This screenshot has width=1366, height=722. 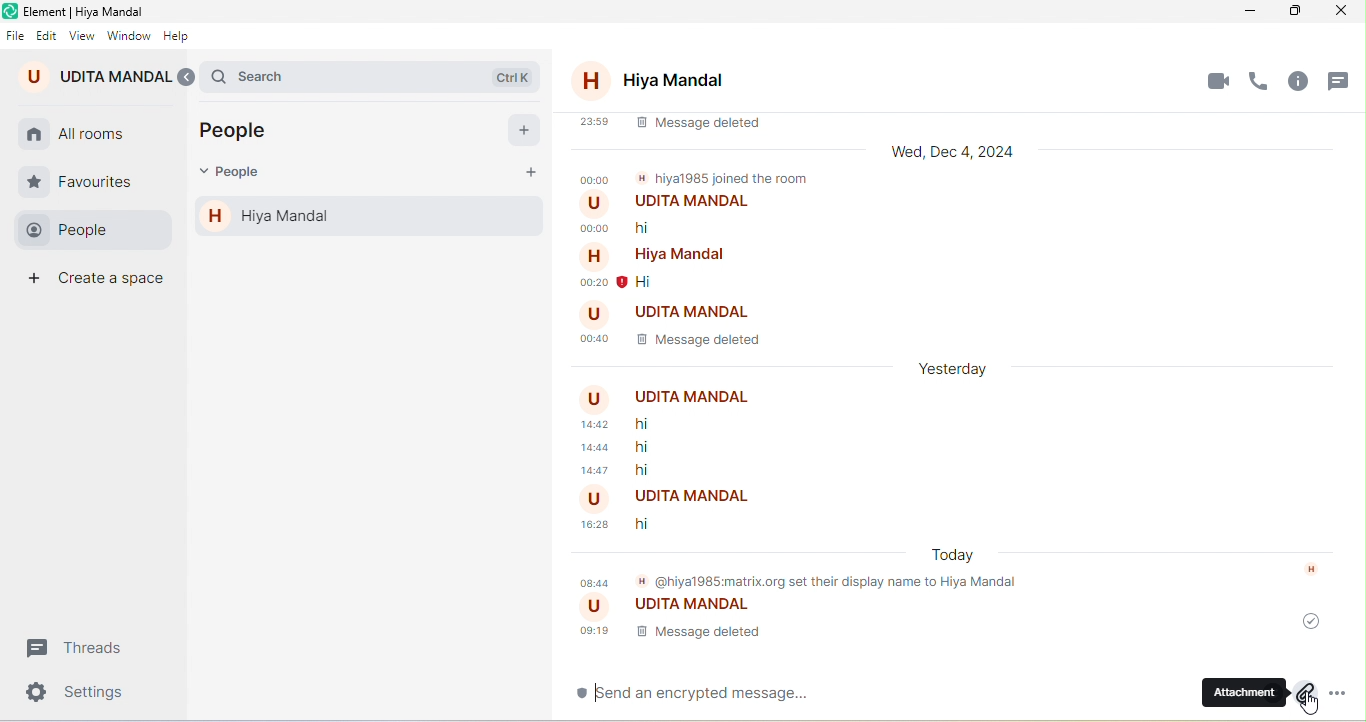 What do you see at coordinates (671, 229) in the screenshot?
I see `hi` at bounding box center [671, 229].